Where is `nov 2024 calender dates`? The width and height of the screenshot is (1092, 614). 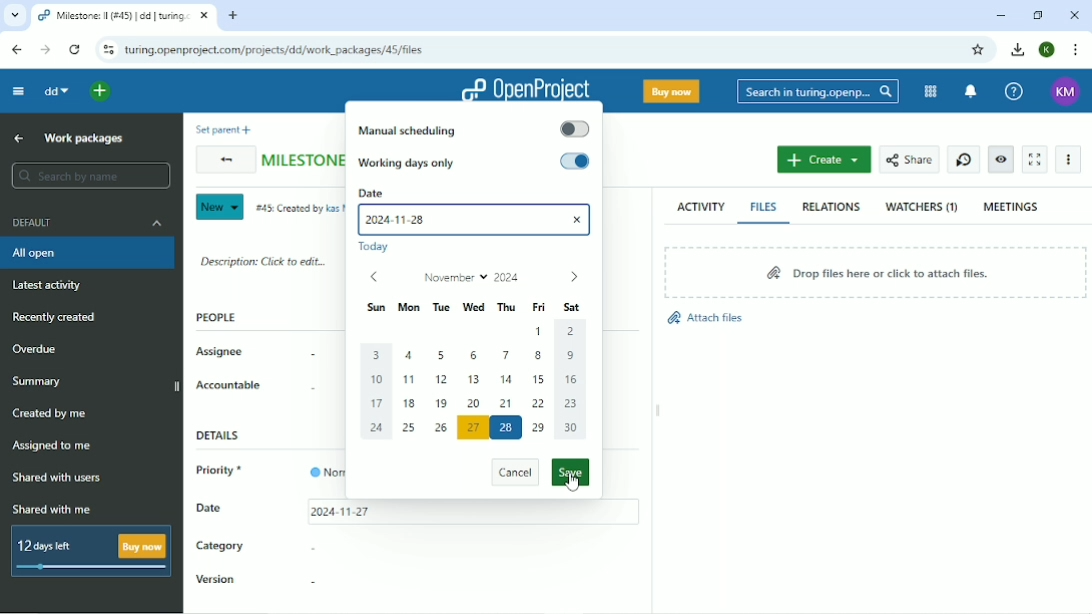 nov 2024 calender dates is located at coordinates (477, 368).